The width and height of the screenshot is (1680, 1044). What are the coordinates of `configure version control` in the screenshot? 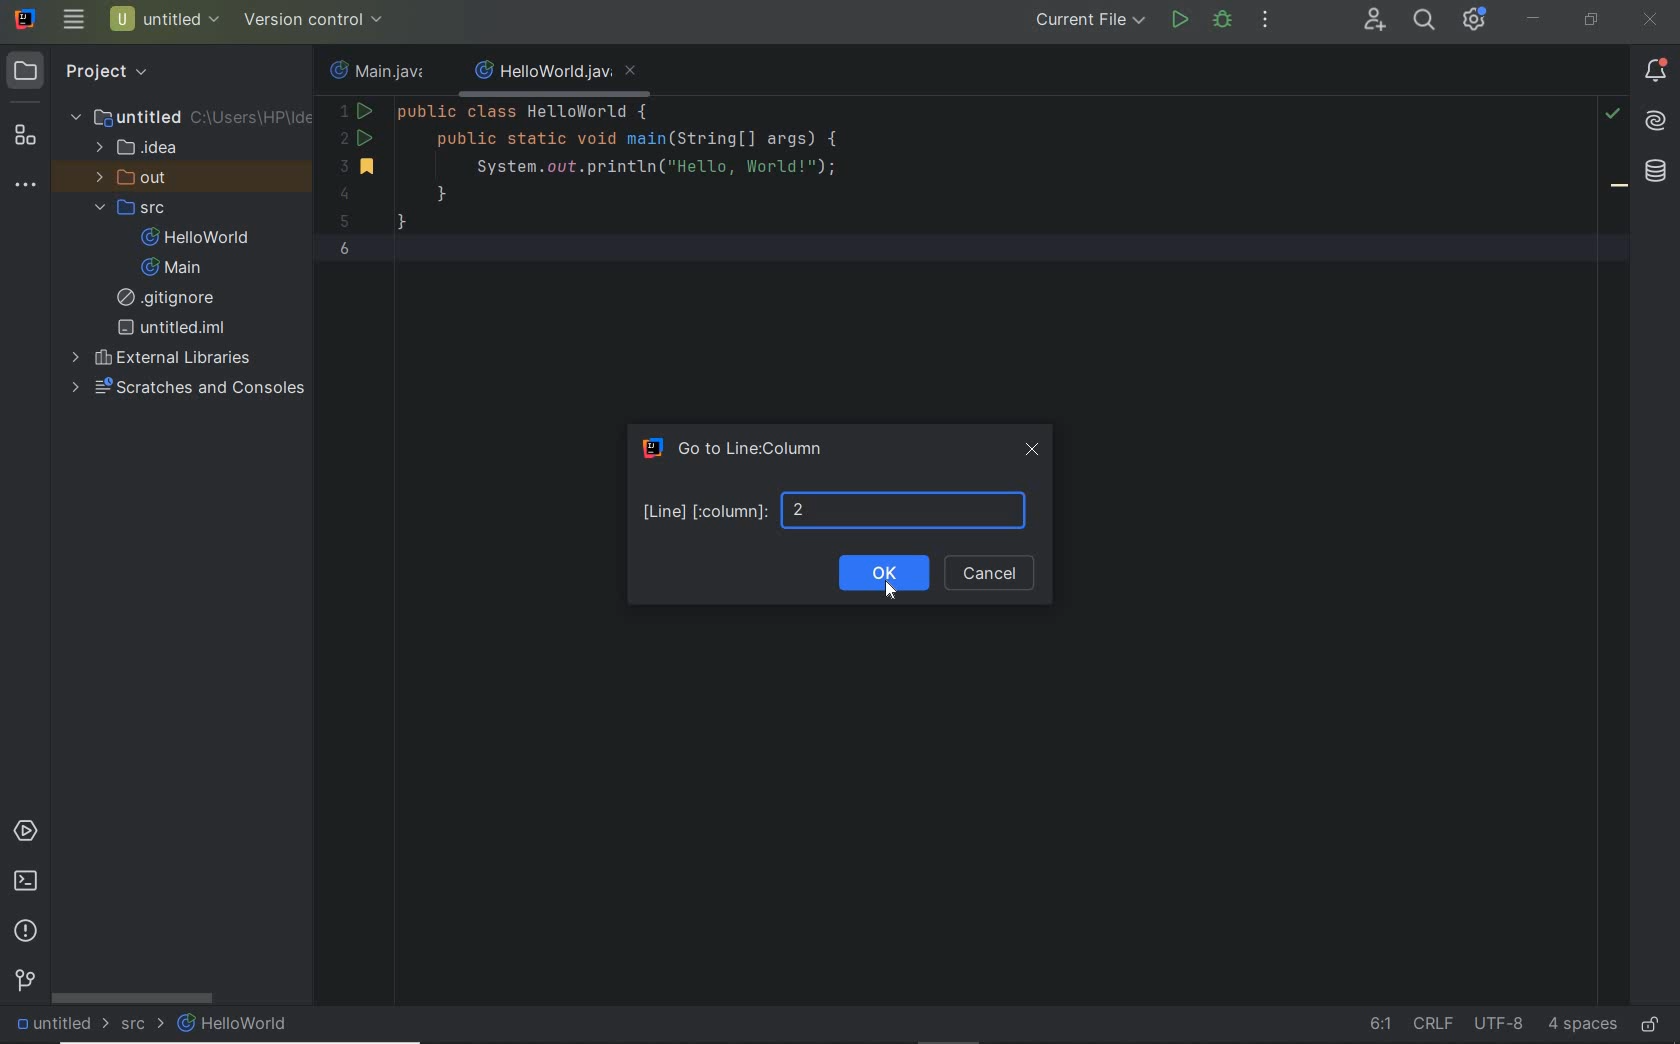 It's located at (311, 20).